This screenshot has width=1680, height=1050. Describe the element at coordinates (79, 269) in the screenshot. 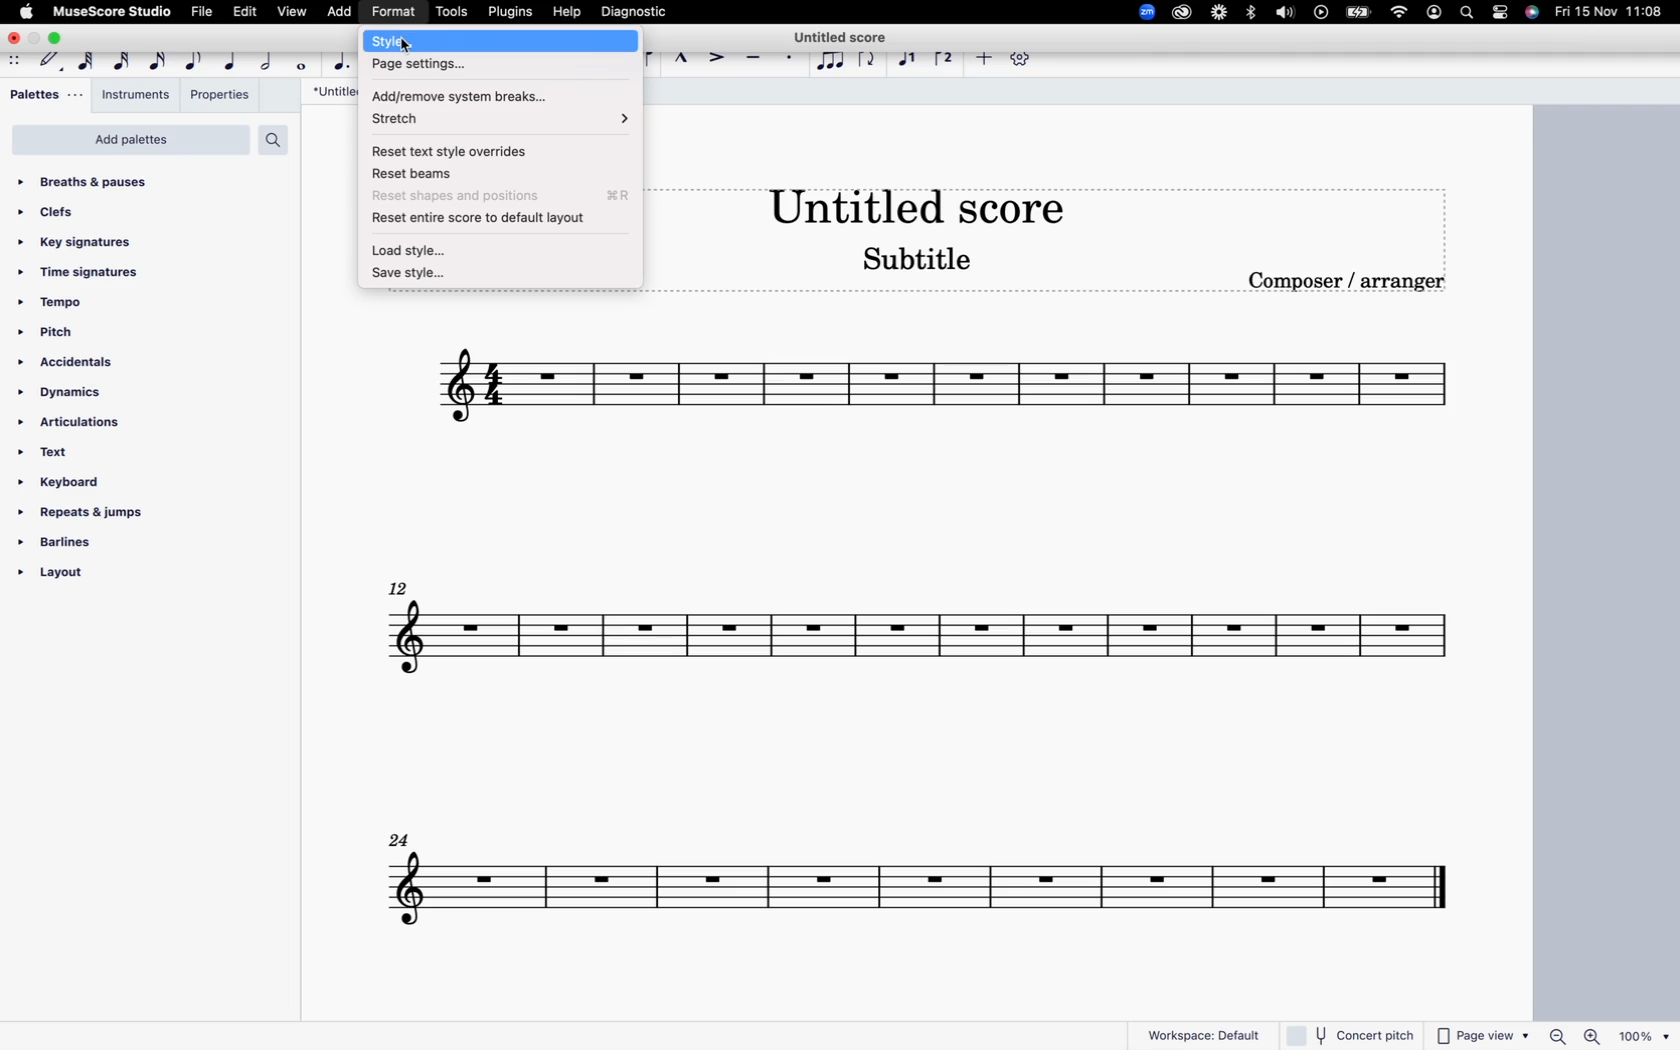

I see `time signatures` at that location.